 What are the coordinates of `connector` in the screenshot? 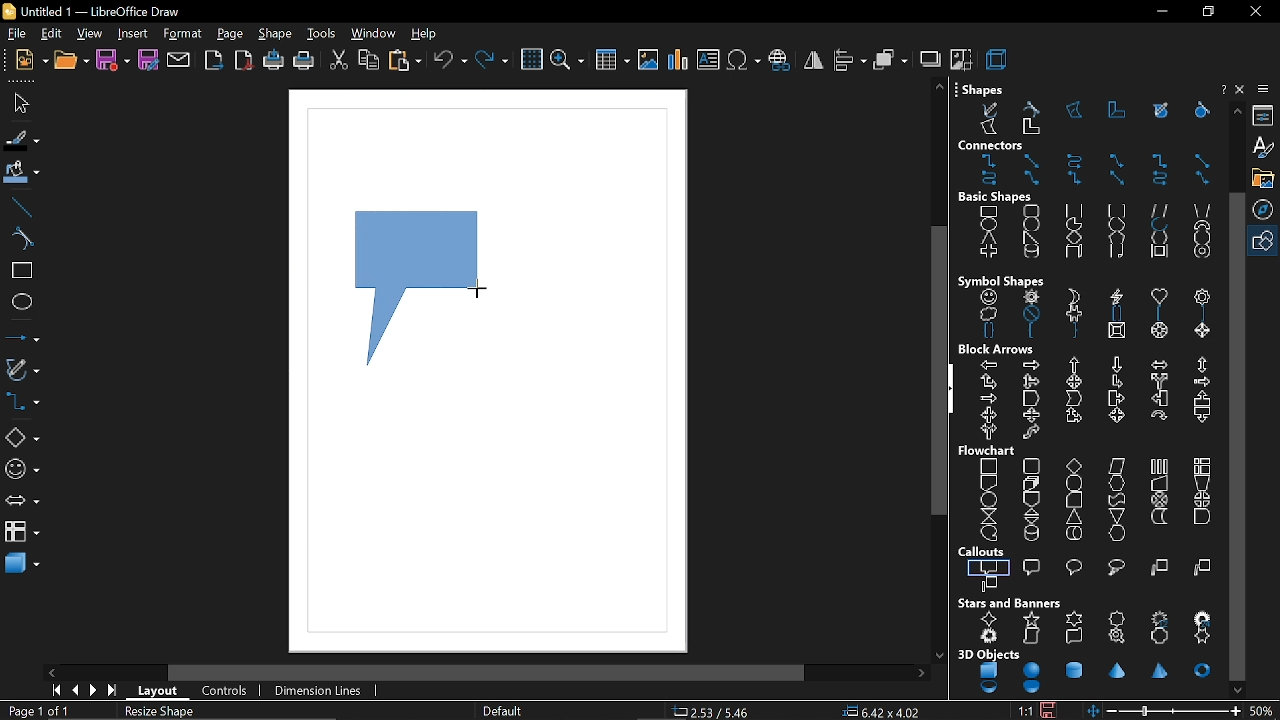 It's located at (987, 499).